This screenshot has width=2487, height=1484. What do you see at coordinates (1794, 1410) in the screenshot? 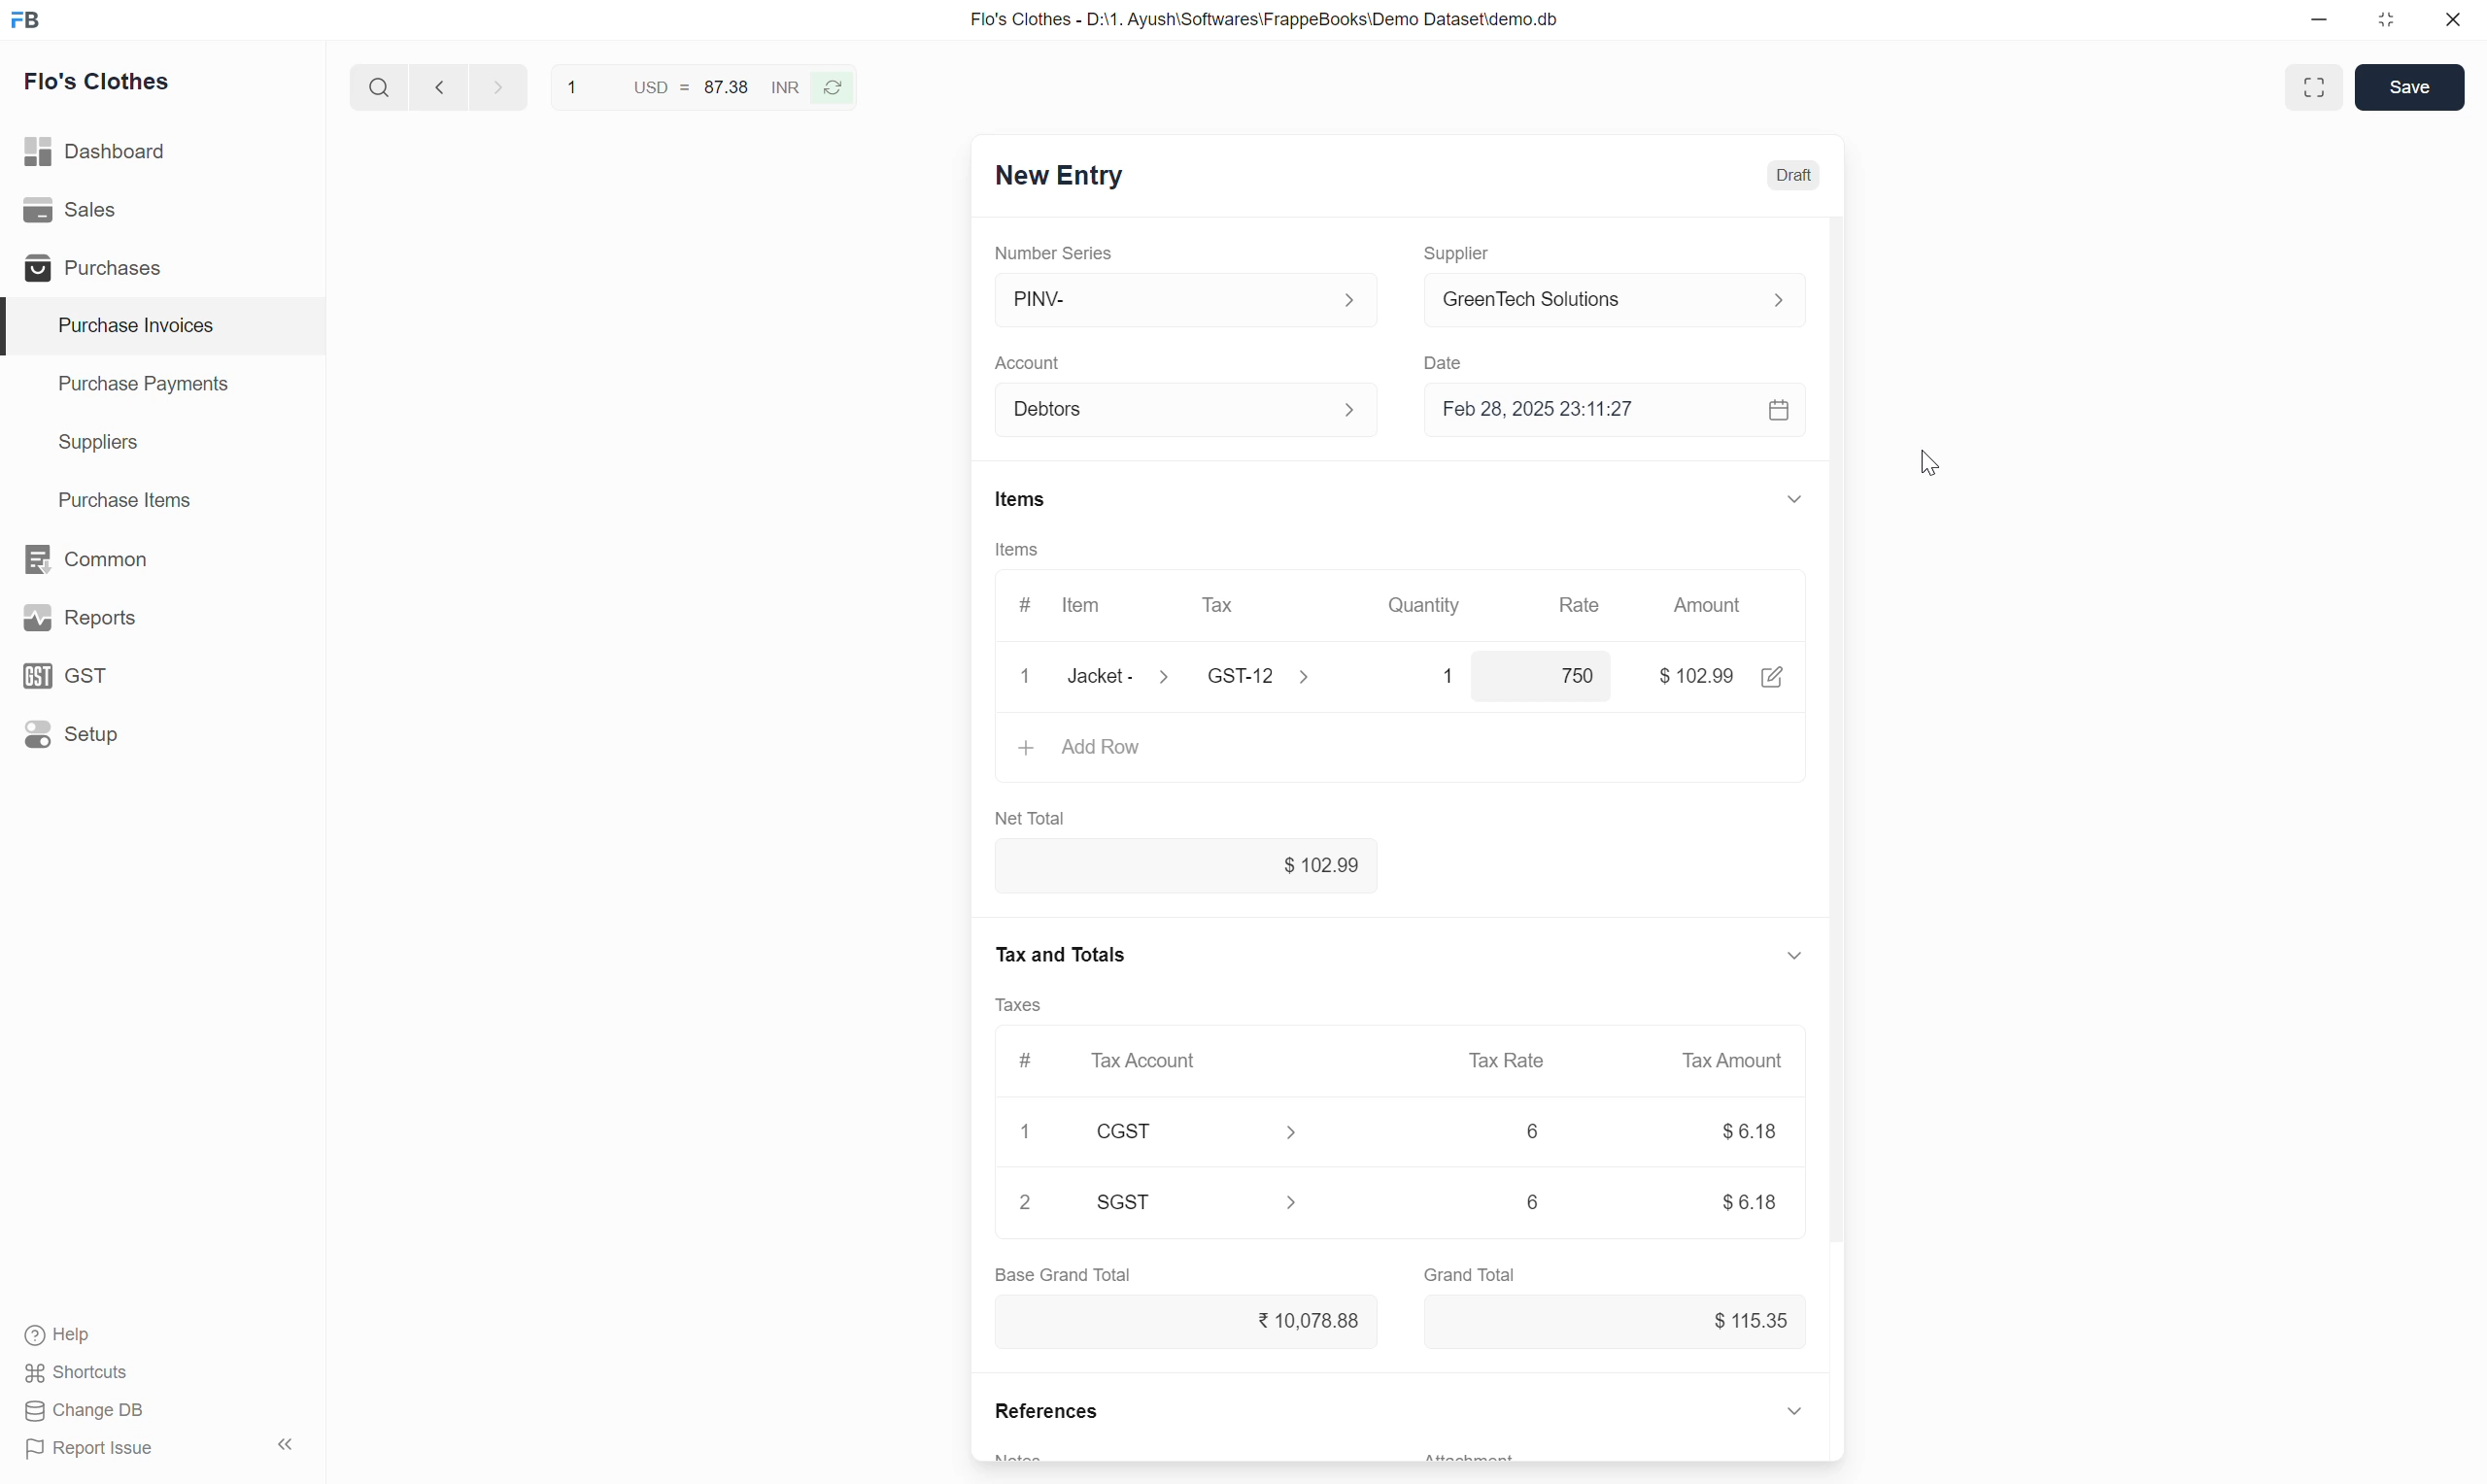
I see `Collapse` at bounding box center [1794, 1410].